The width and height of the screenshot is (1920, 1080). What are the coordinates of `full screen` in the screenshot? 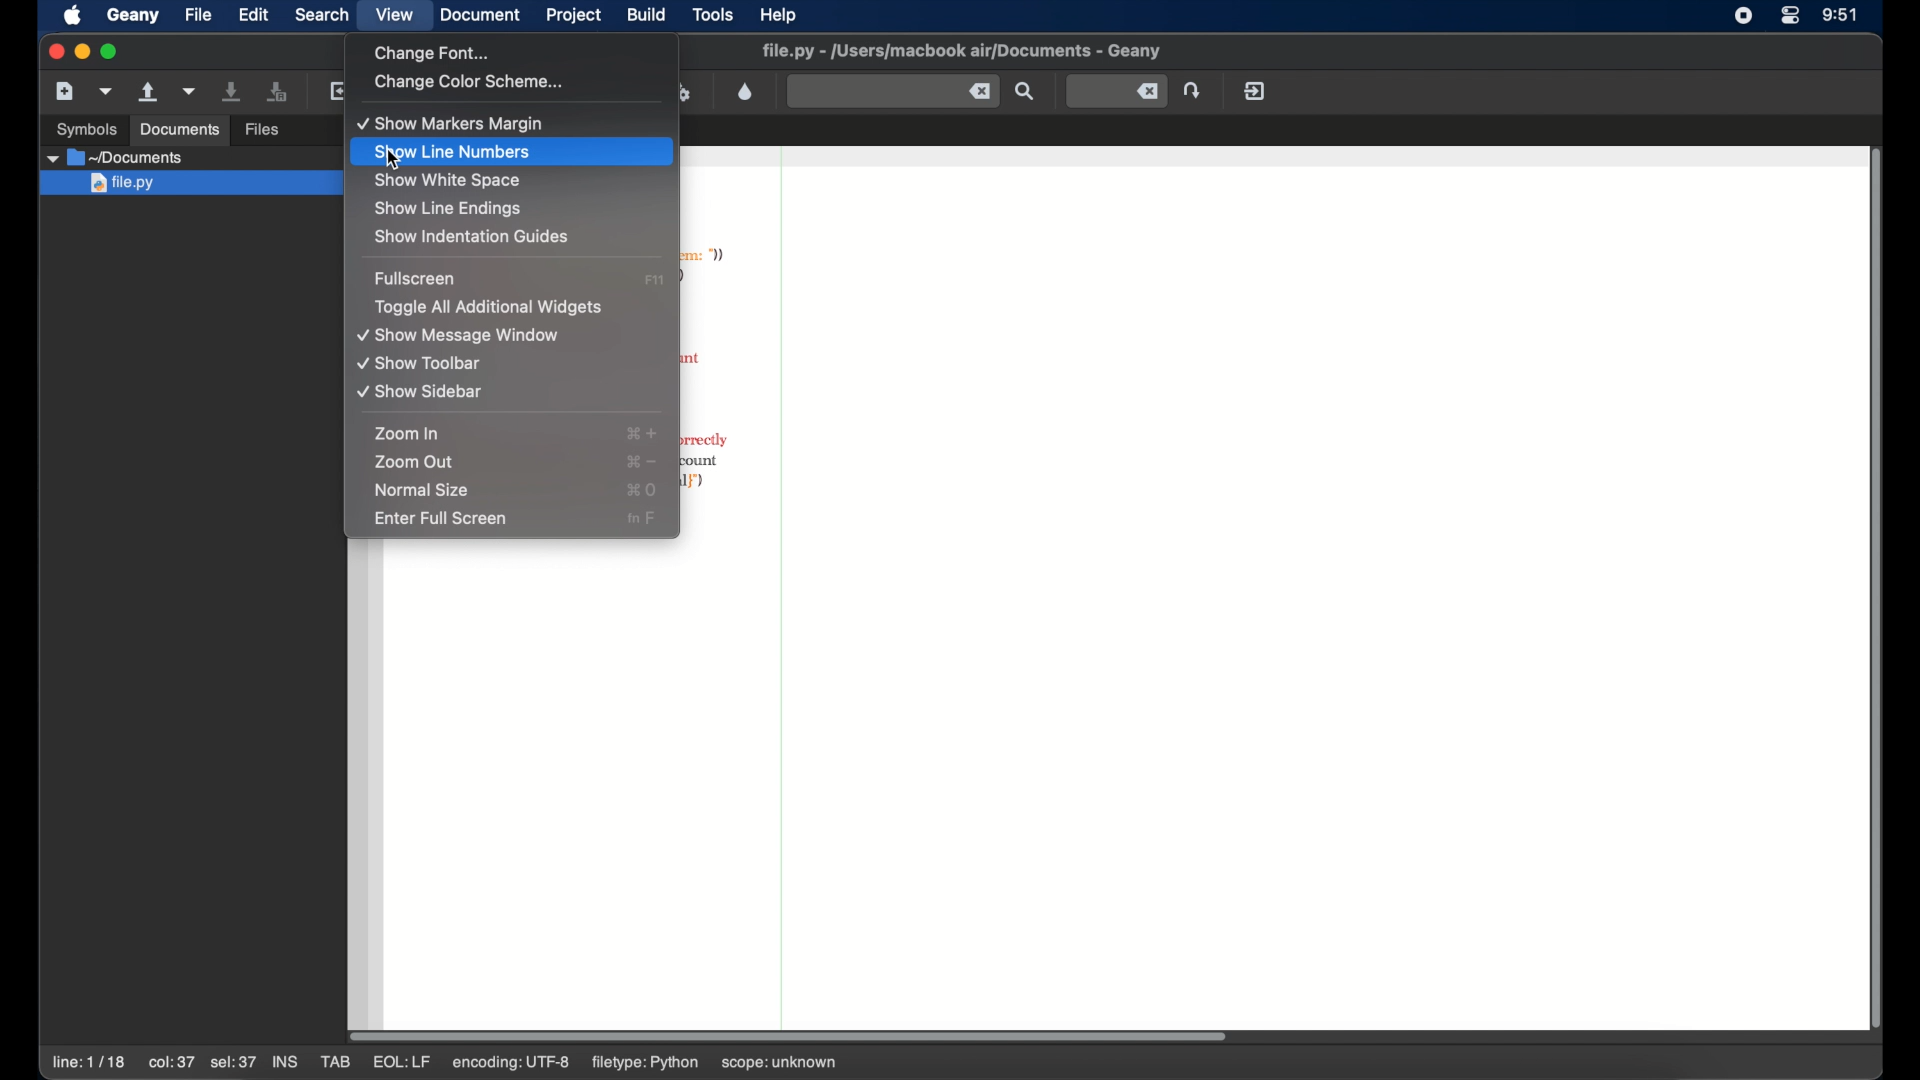 It's located at (415, 278).